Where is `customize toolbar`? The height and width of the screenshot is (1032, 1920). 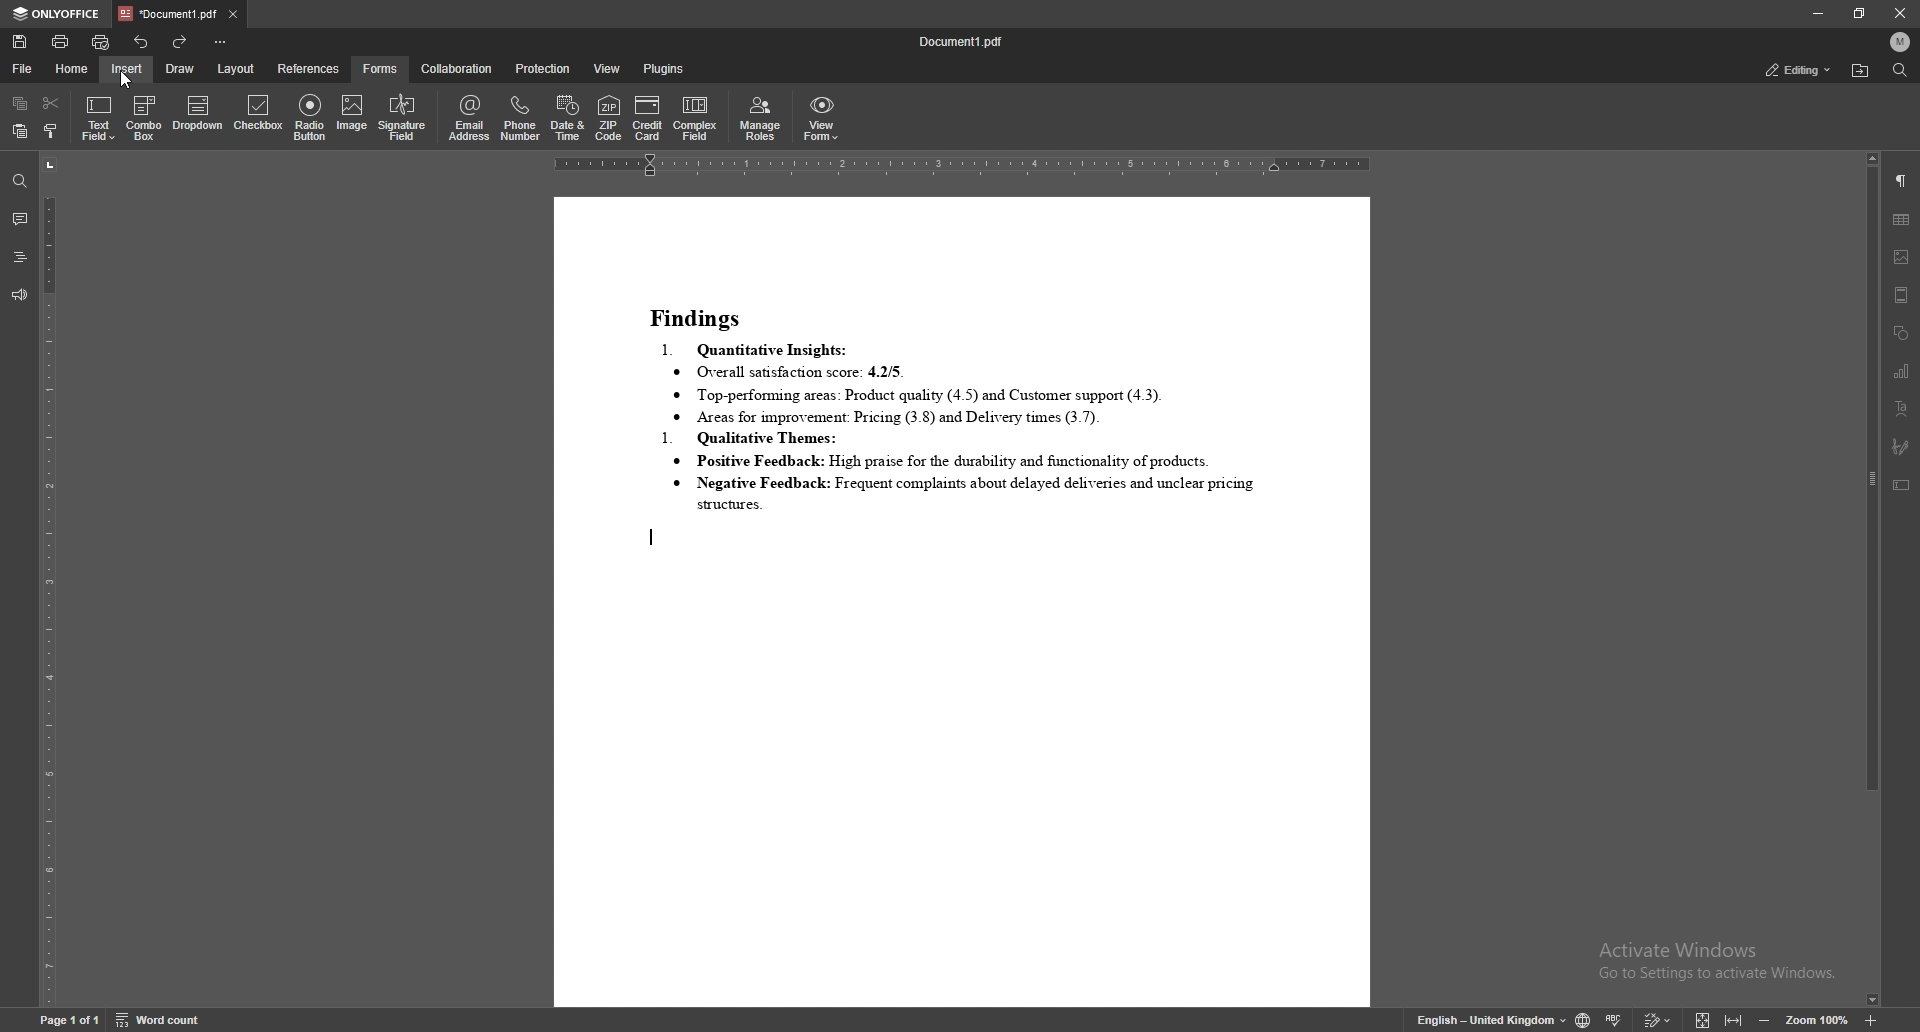 customize toolbar is located at coordinates (221, 41).